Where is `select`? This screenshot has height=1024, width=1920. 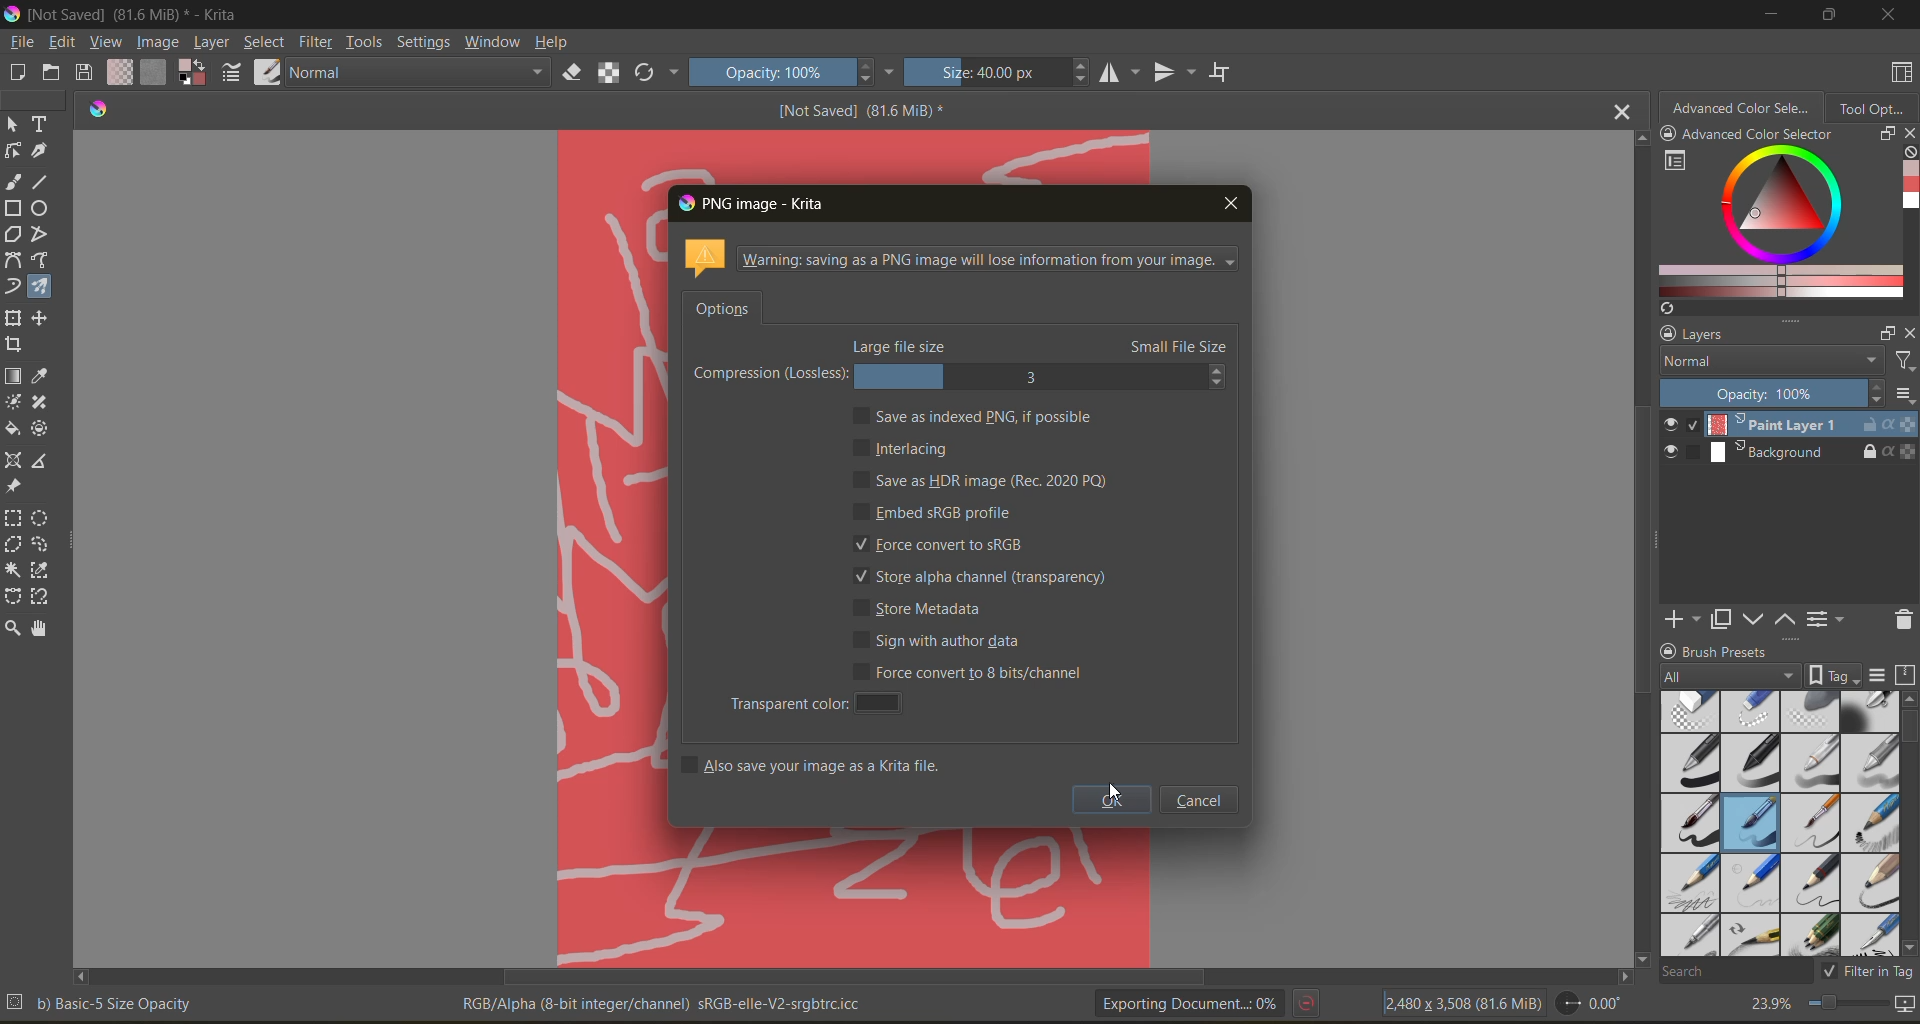
select is located at coordinates (262, 43).